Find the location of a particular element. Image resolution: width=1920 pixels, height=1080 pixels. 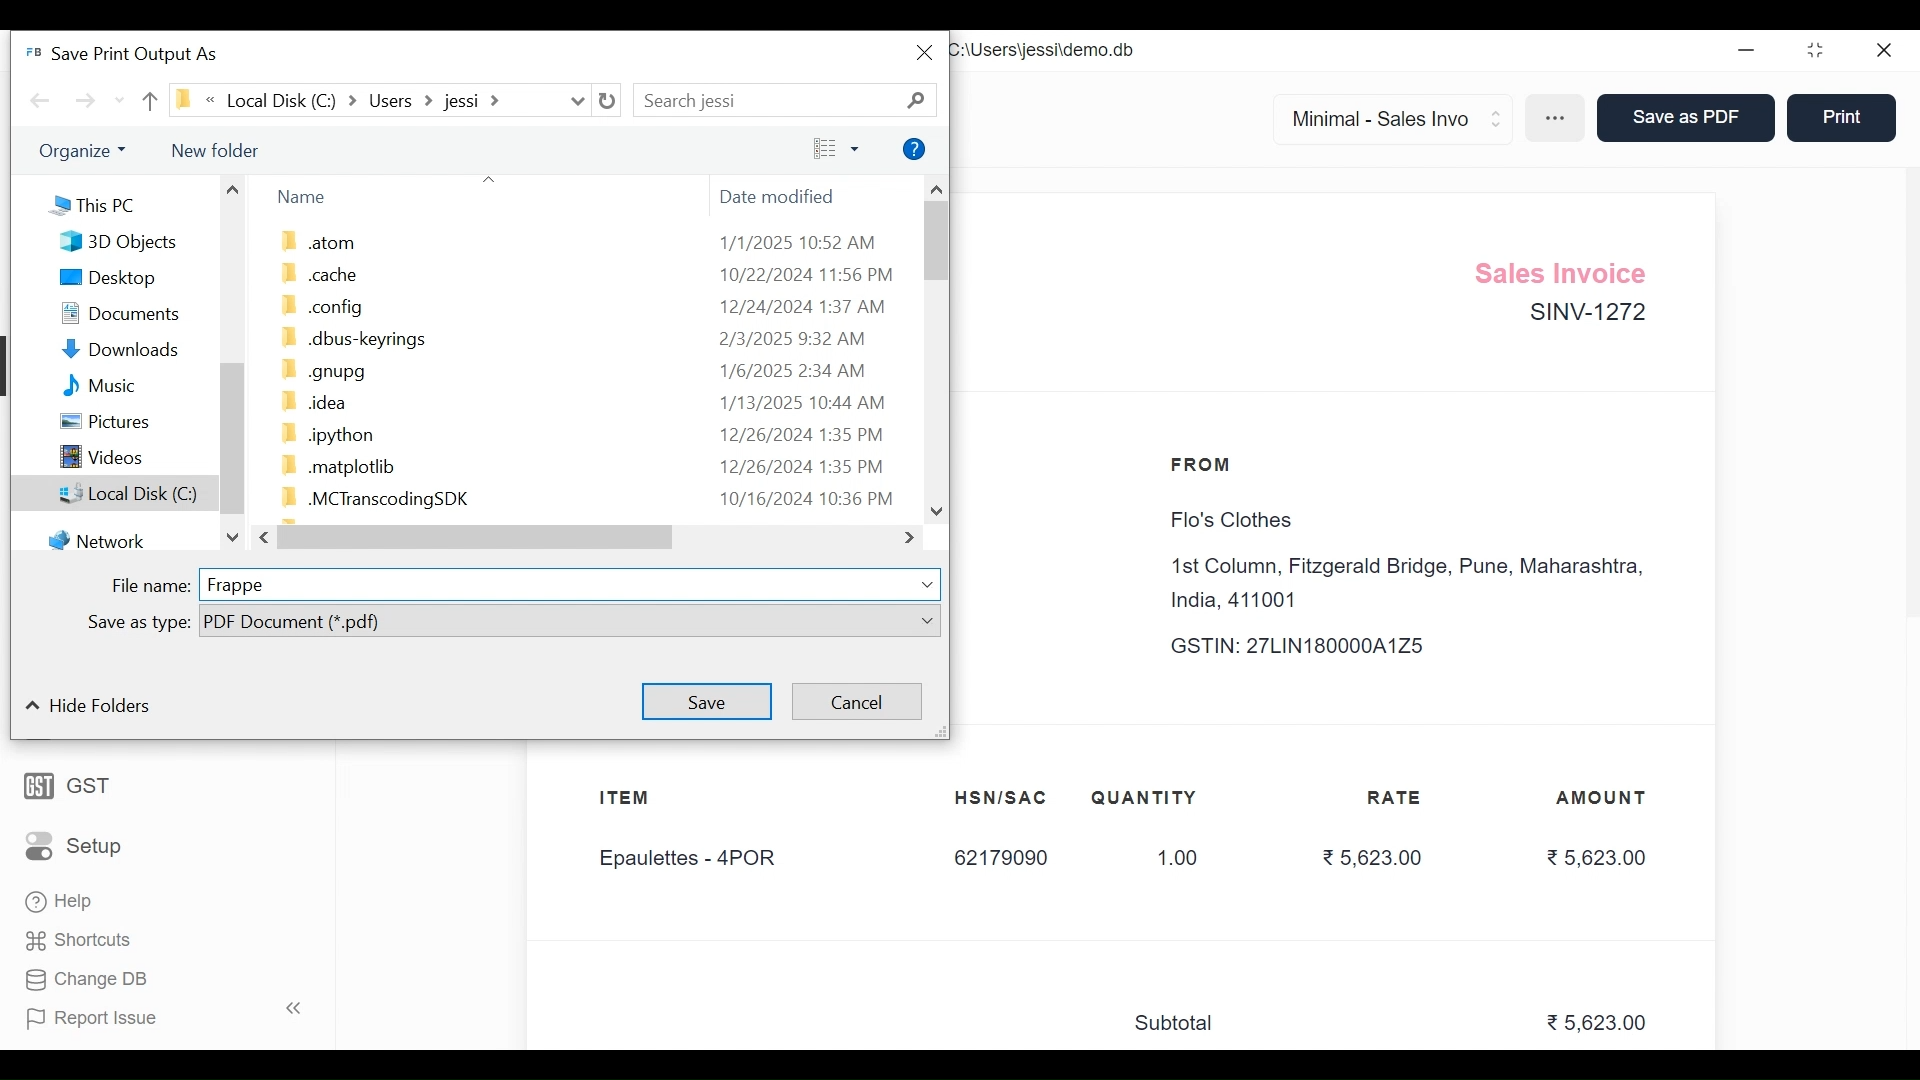

Save is located at coordinates (709, 703).